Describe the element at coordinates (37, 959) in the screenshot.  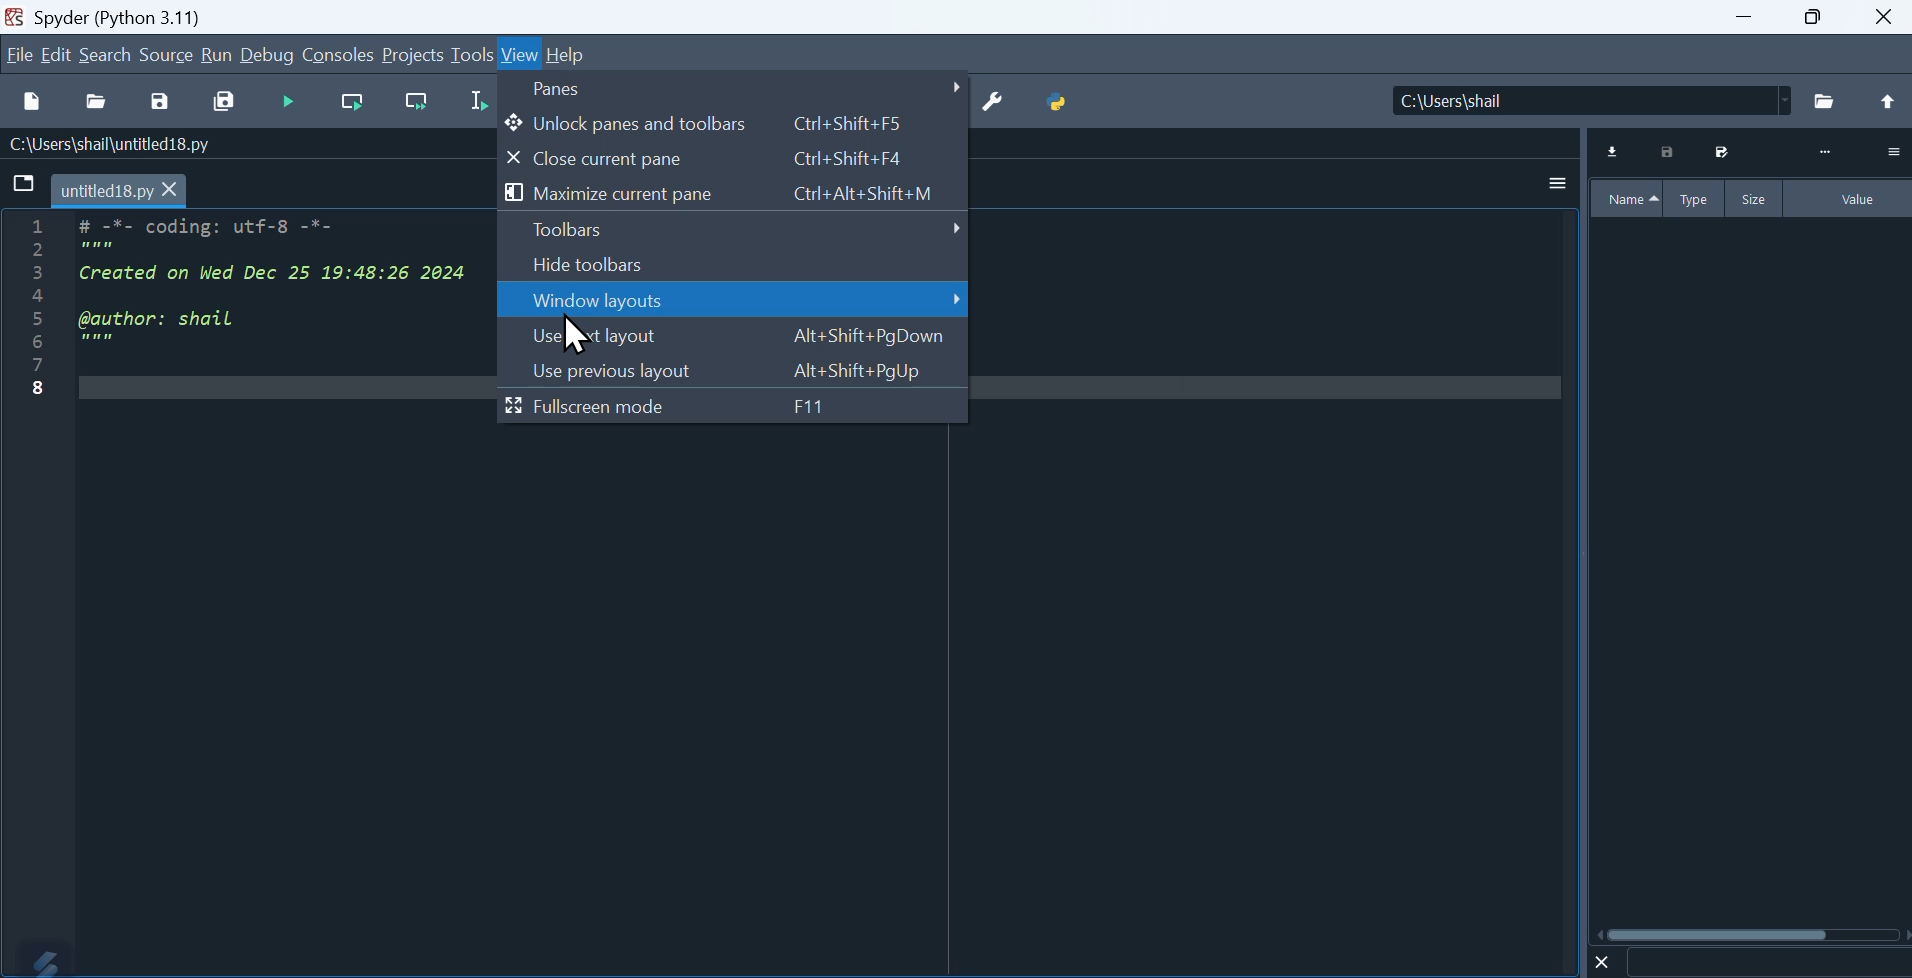
I see `Logo` at that location.